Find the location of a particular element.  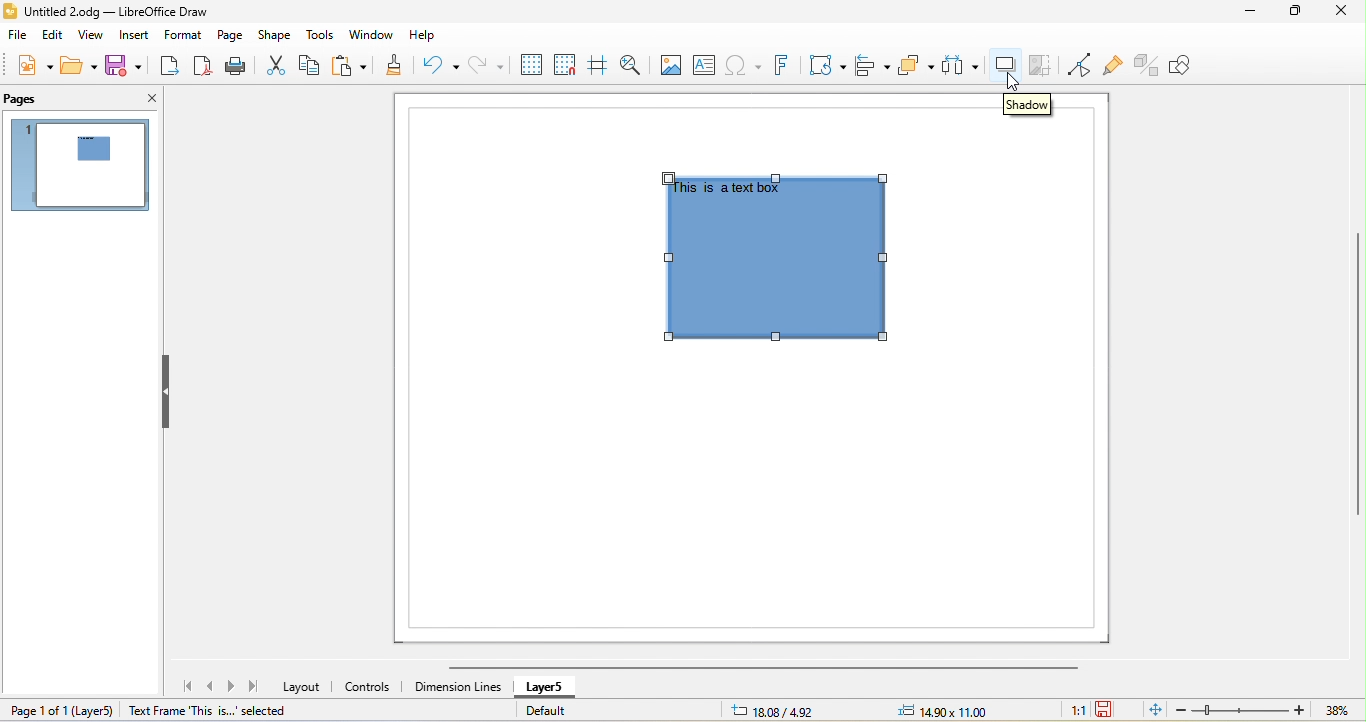

14.90x11.00 is located at coordinates (954, 710).